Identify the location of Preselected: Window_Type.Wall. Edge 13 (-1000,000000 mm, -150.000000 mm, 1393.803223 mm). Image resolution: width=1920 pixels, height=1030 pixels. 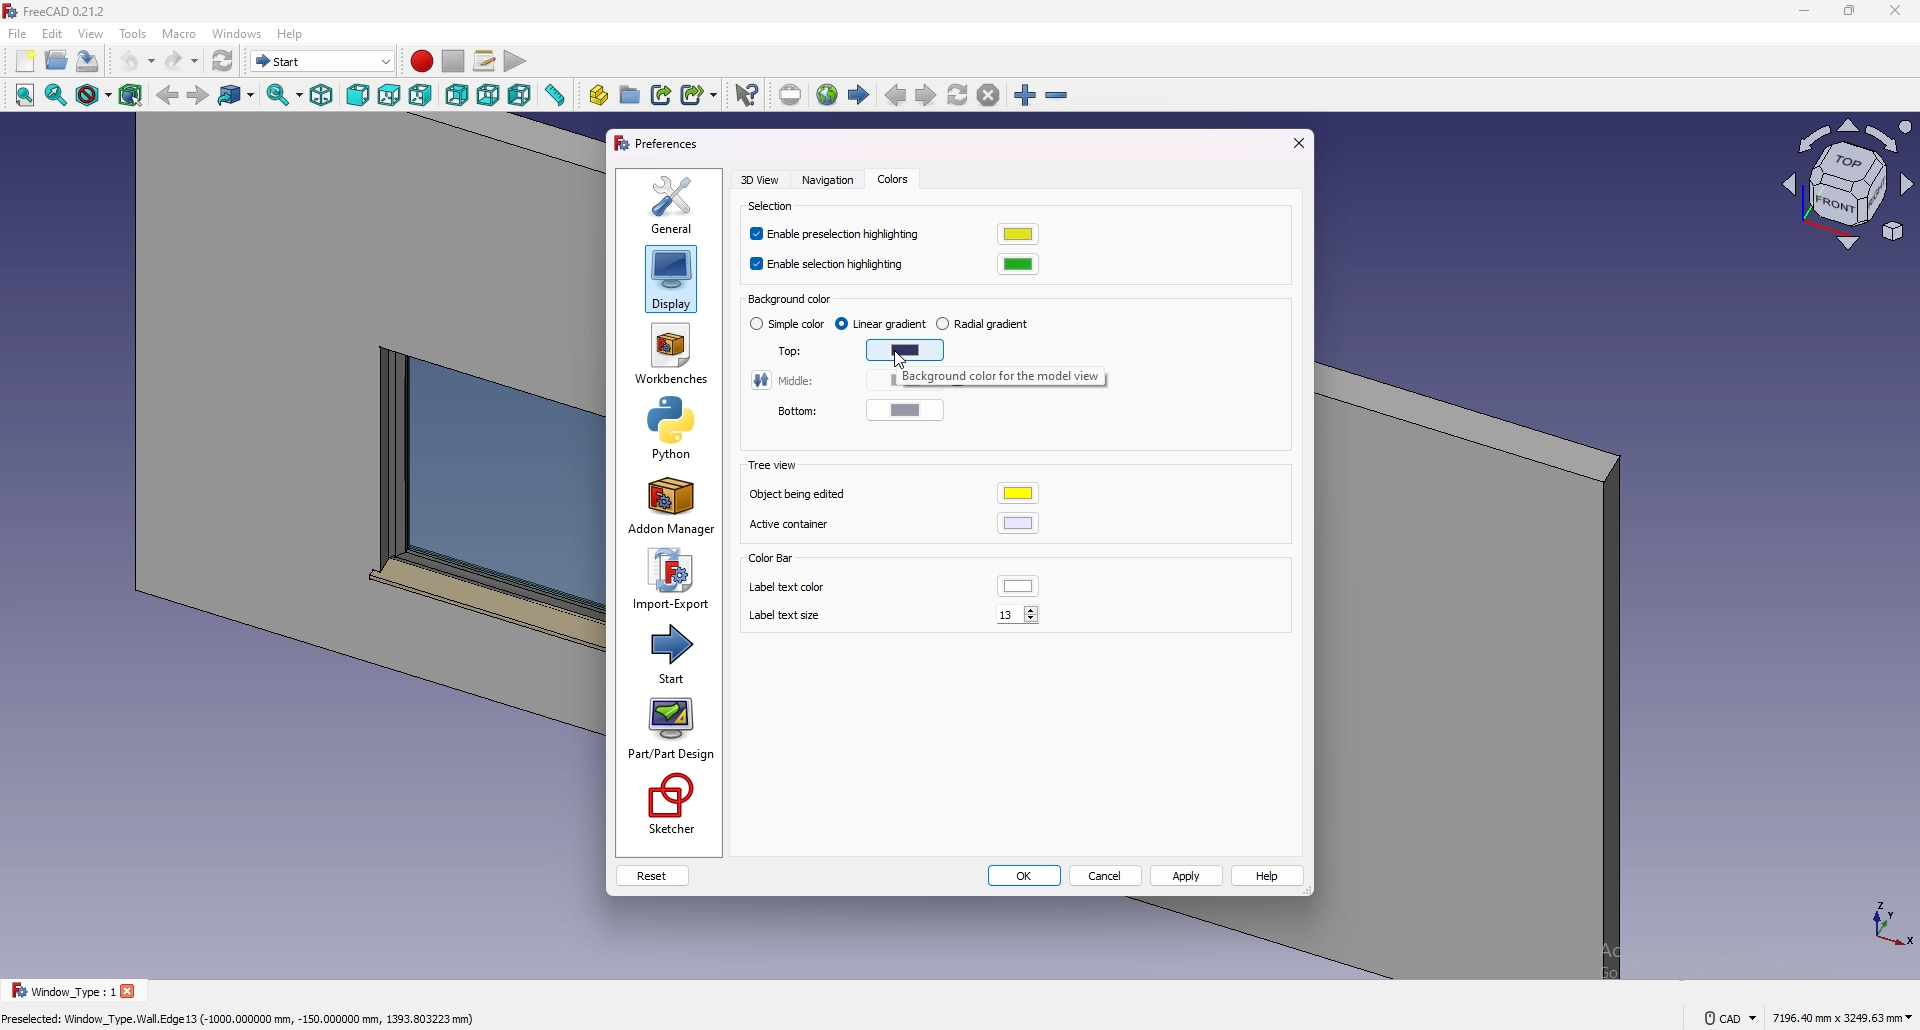
(243, 1016).